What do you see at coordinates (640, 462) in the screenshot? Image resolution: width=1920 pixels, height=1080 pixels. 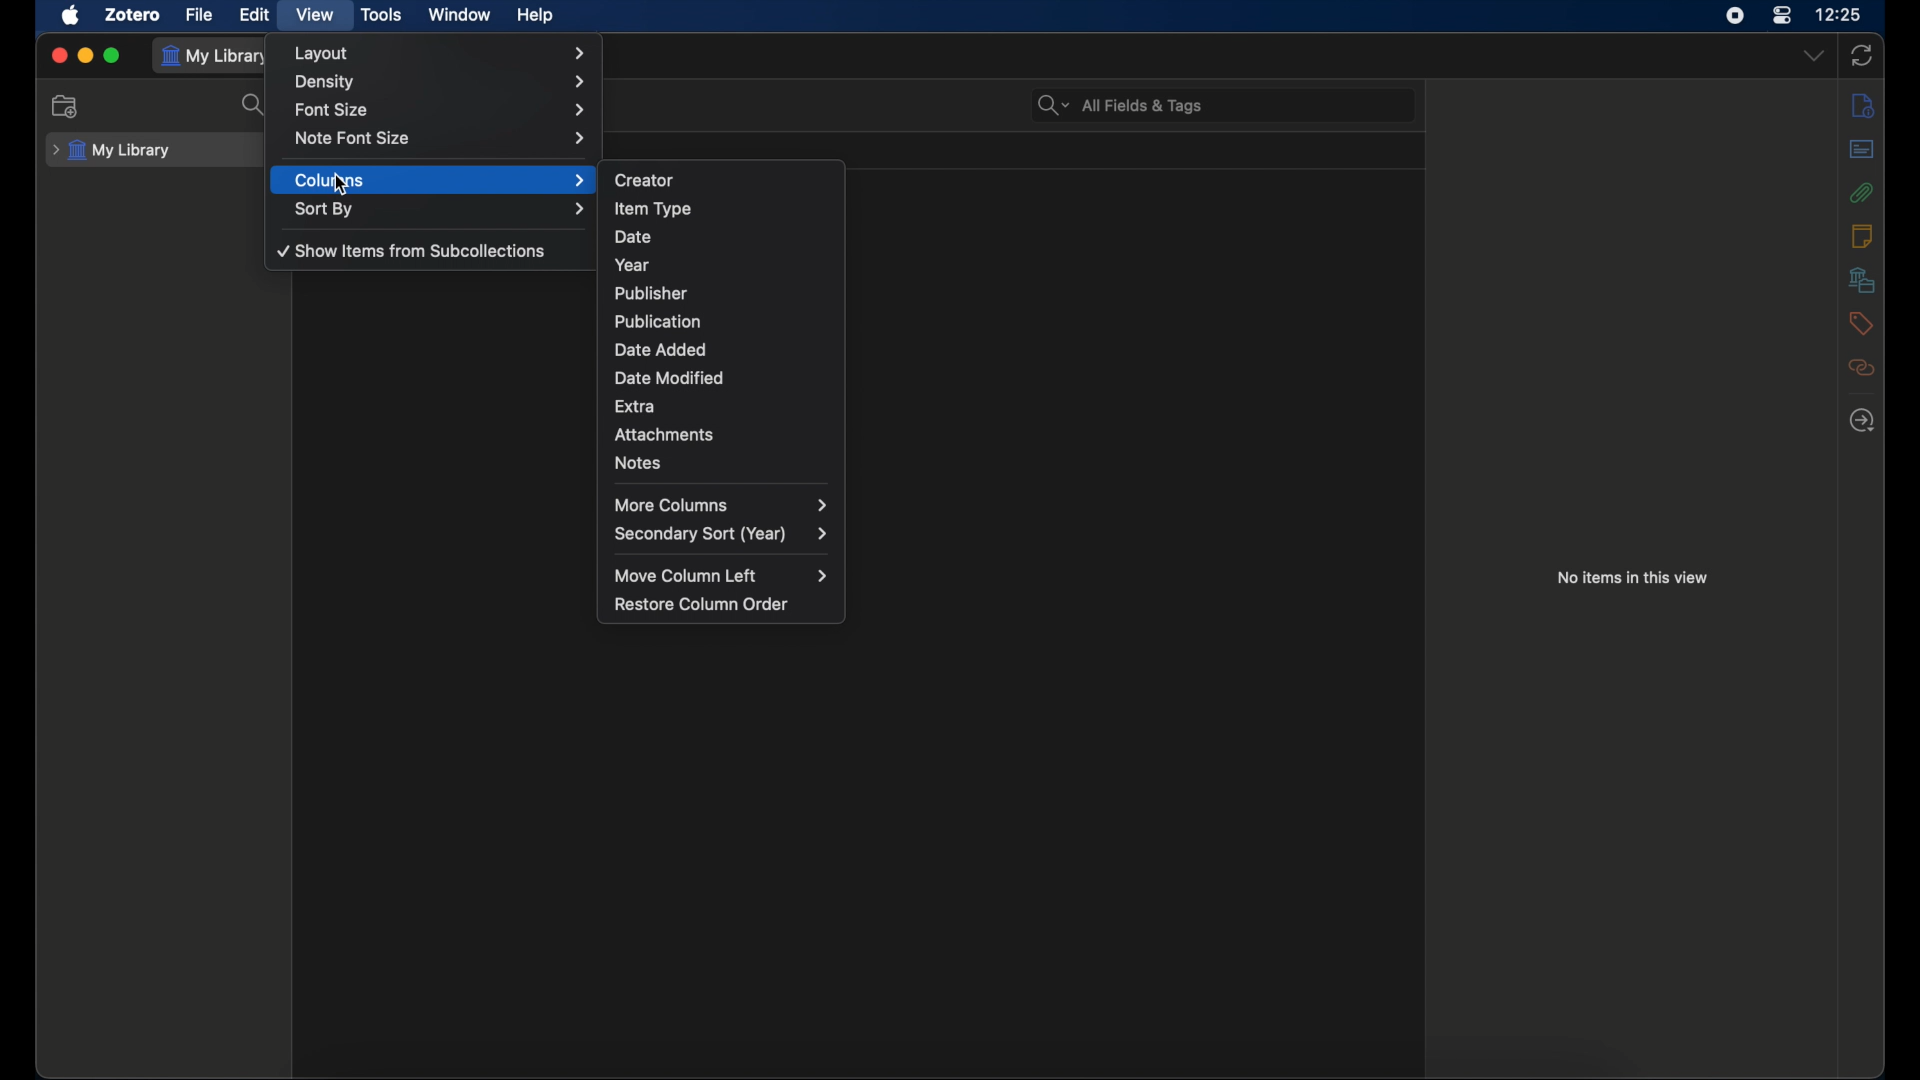 I see `notes` at bounding box center [640, 462].